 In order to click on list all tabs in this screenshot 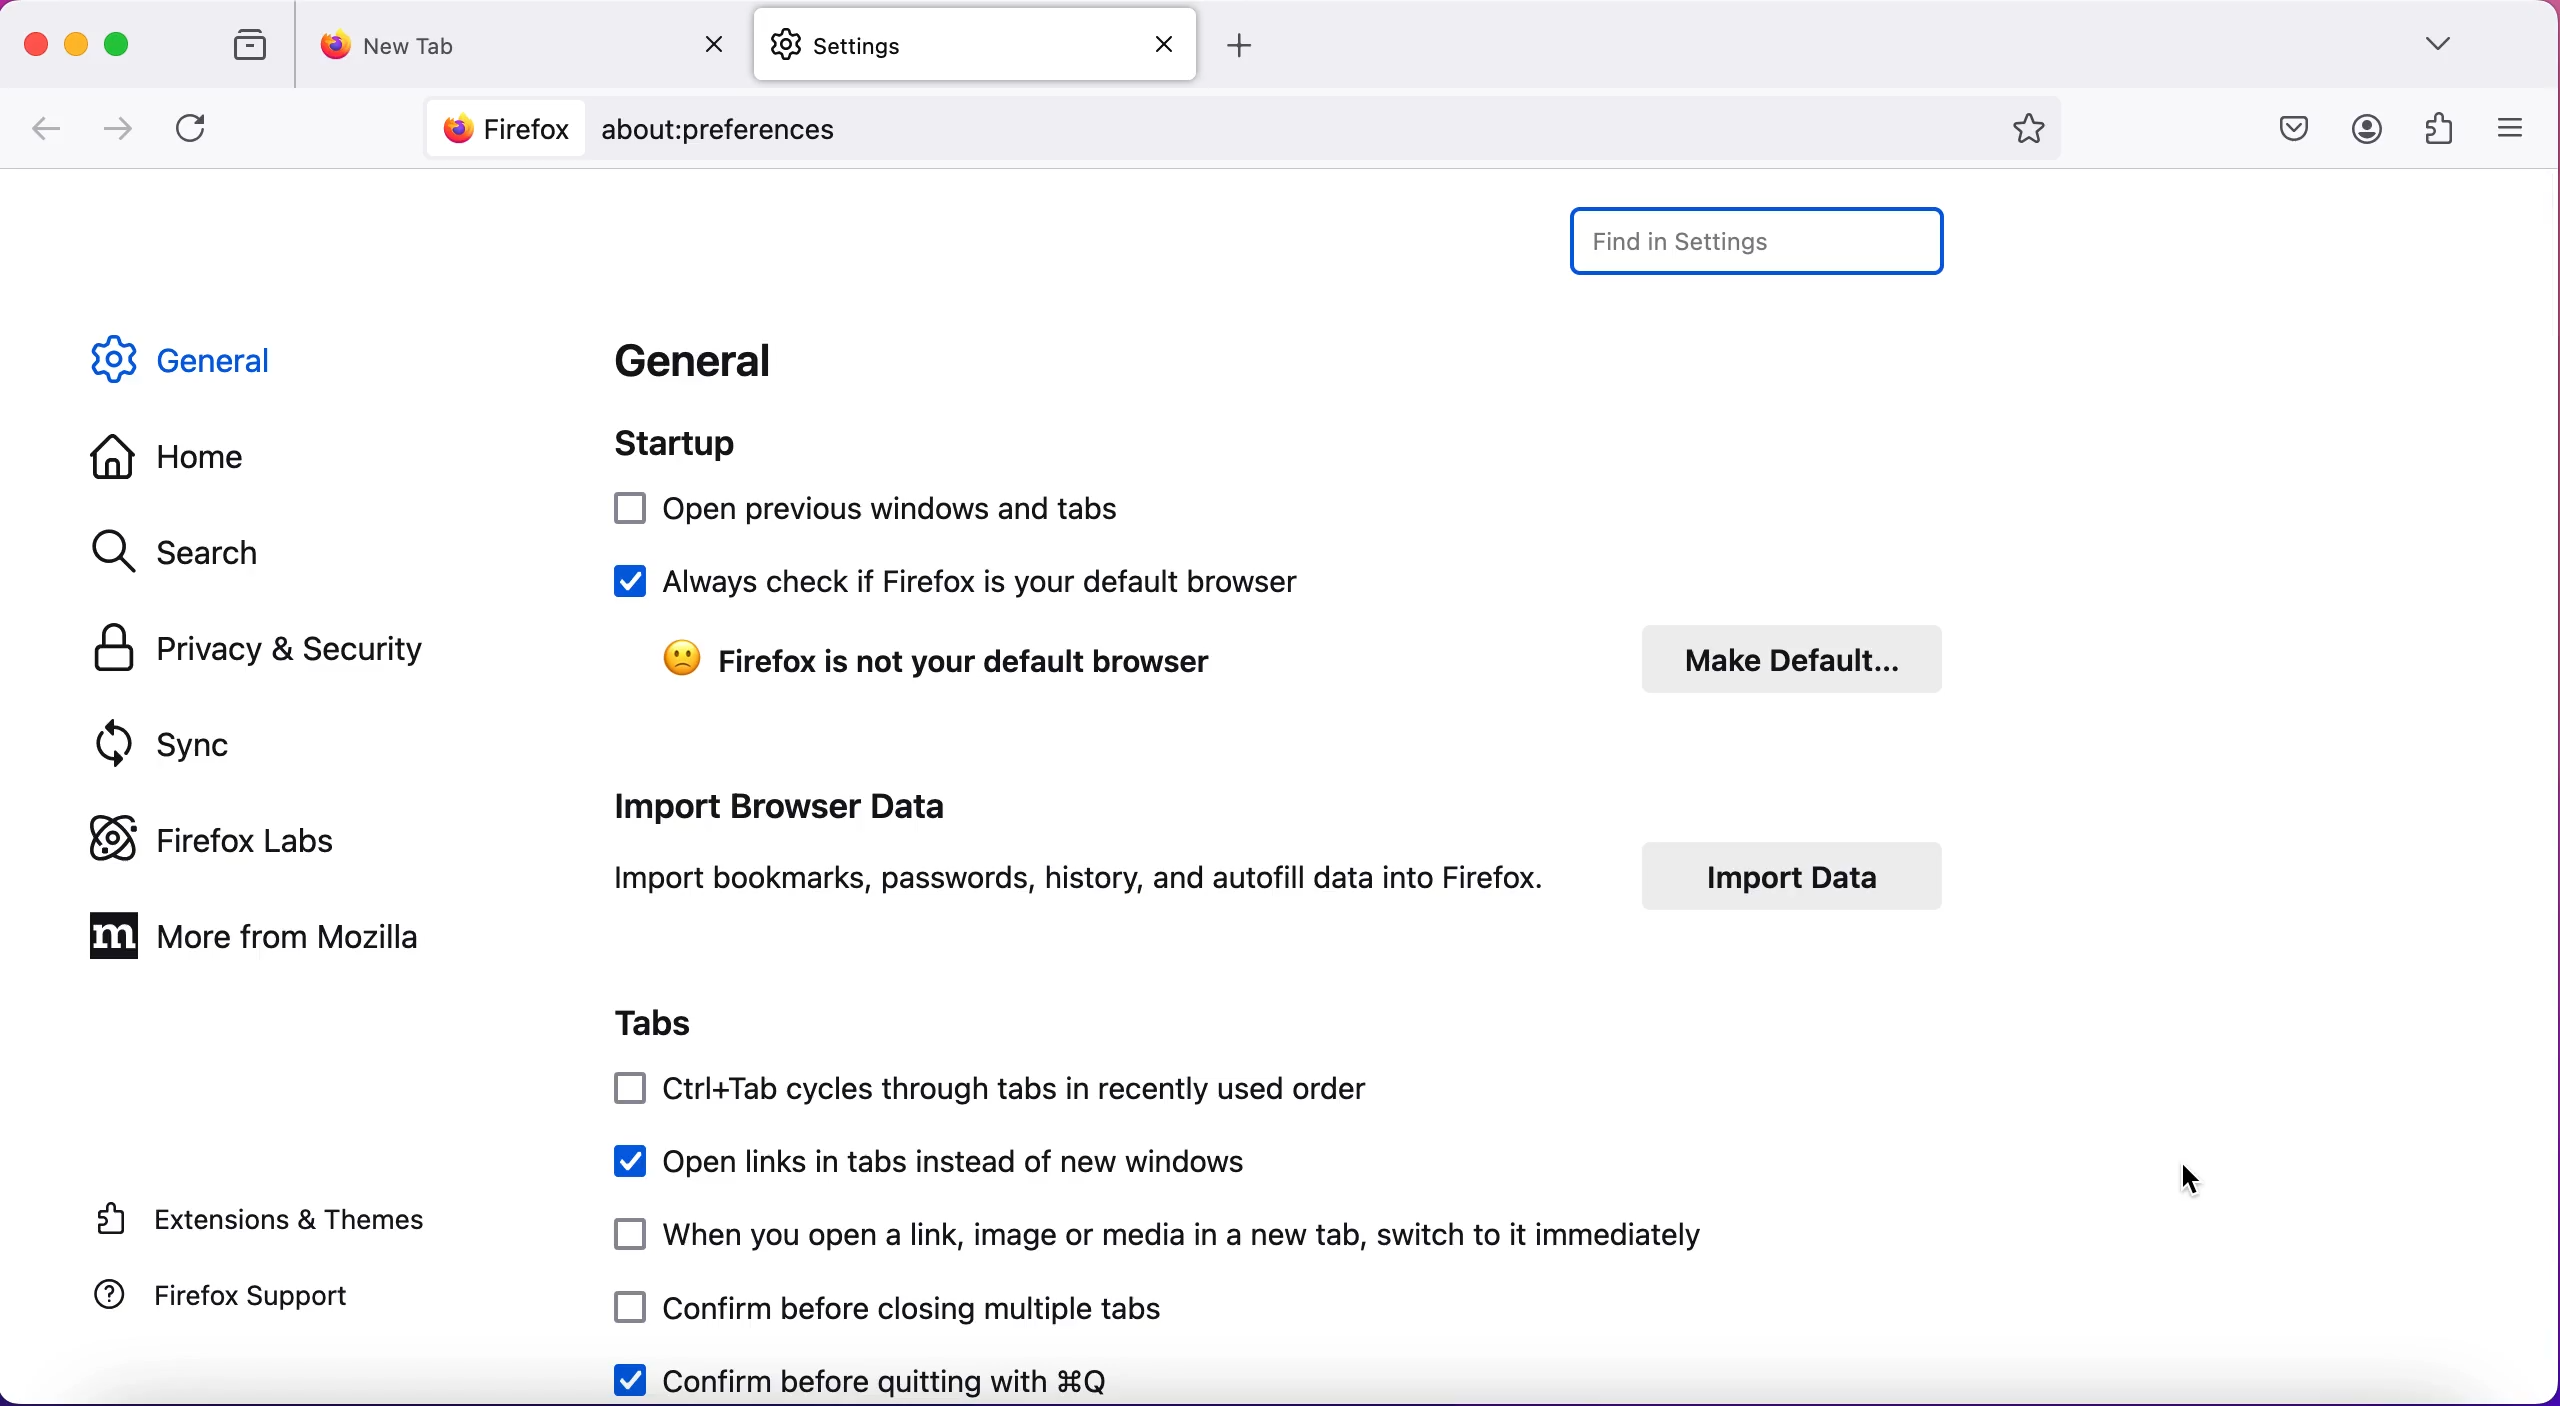, I will do `click(2448, 45)`.